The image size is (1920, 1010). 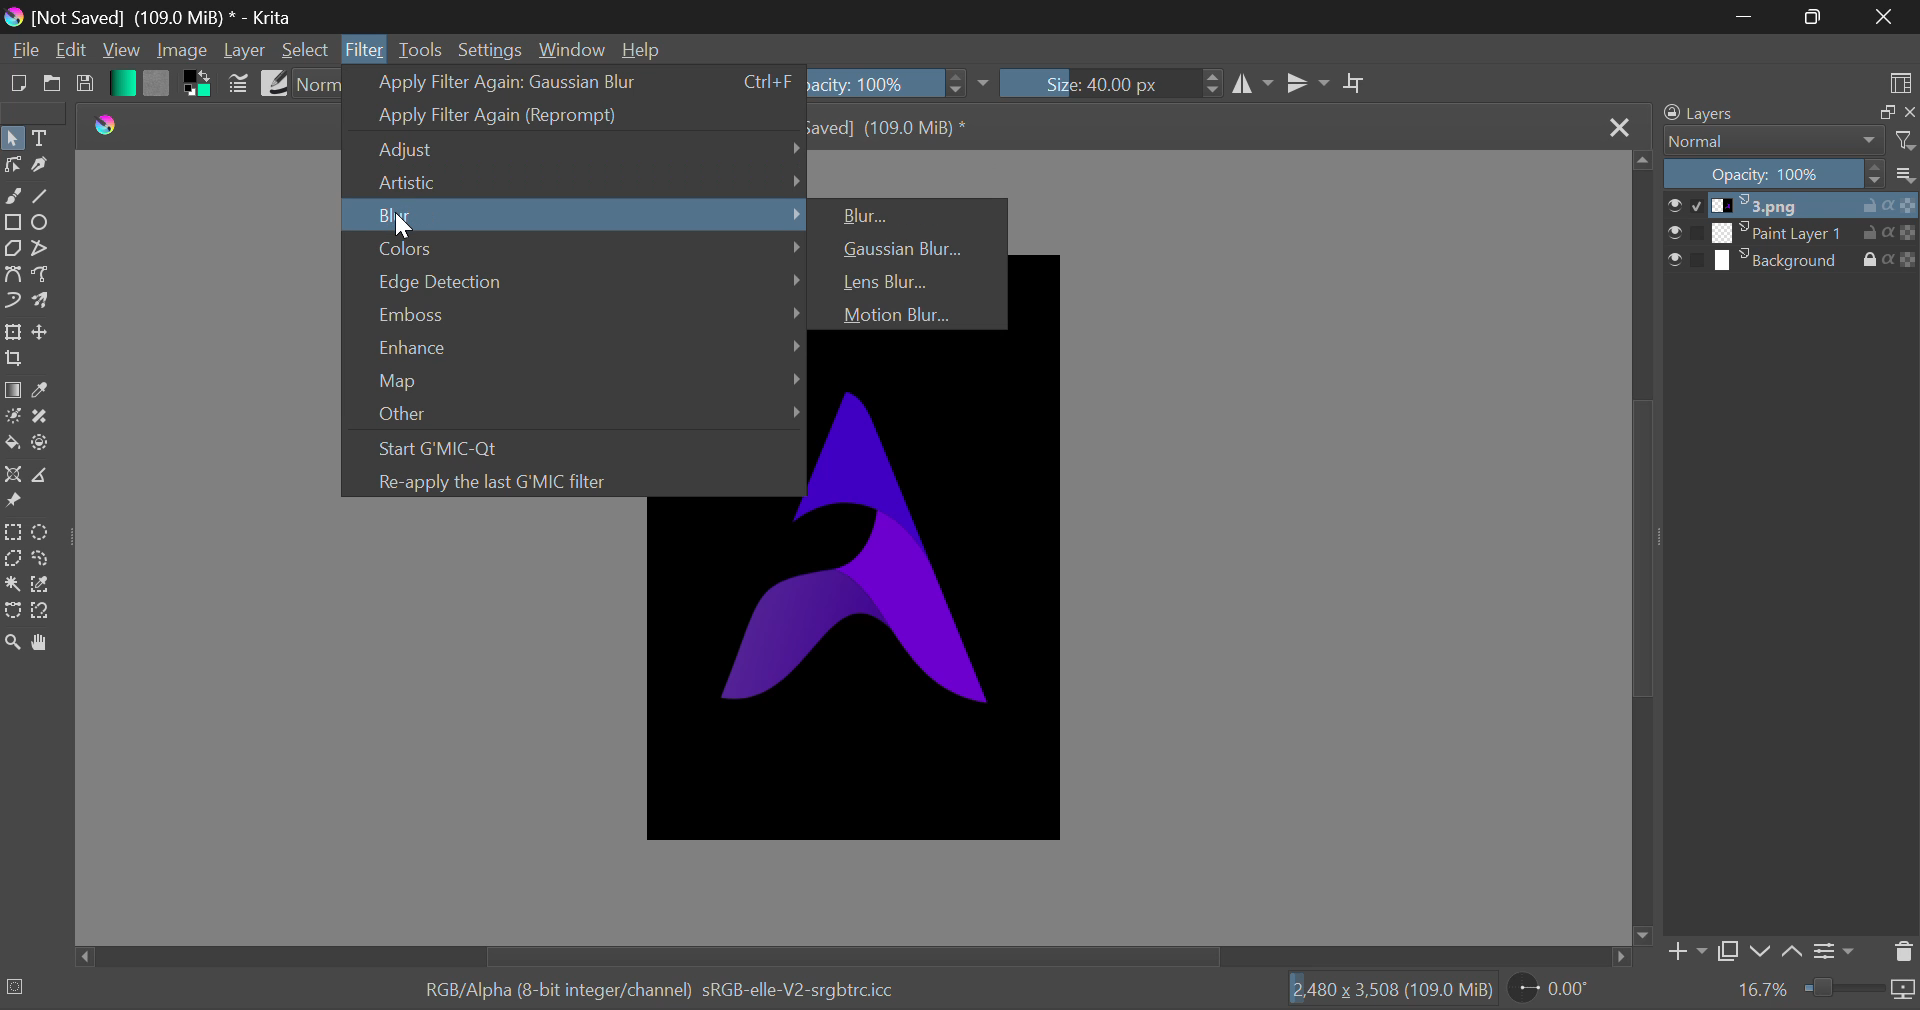 I want to click on Size: 40.00 px, so click(x=1096, y=84).